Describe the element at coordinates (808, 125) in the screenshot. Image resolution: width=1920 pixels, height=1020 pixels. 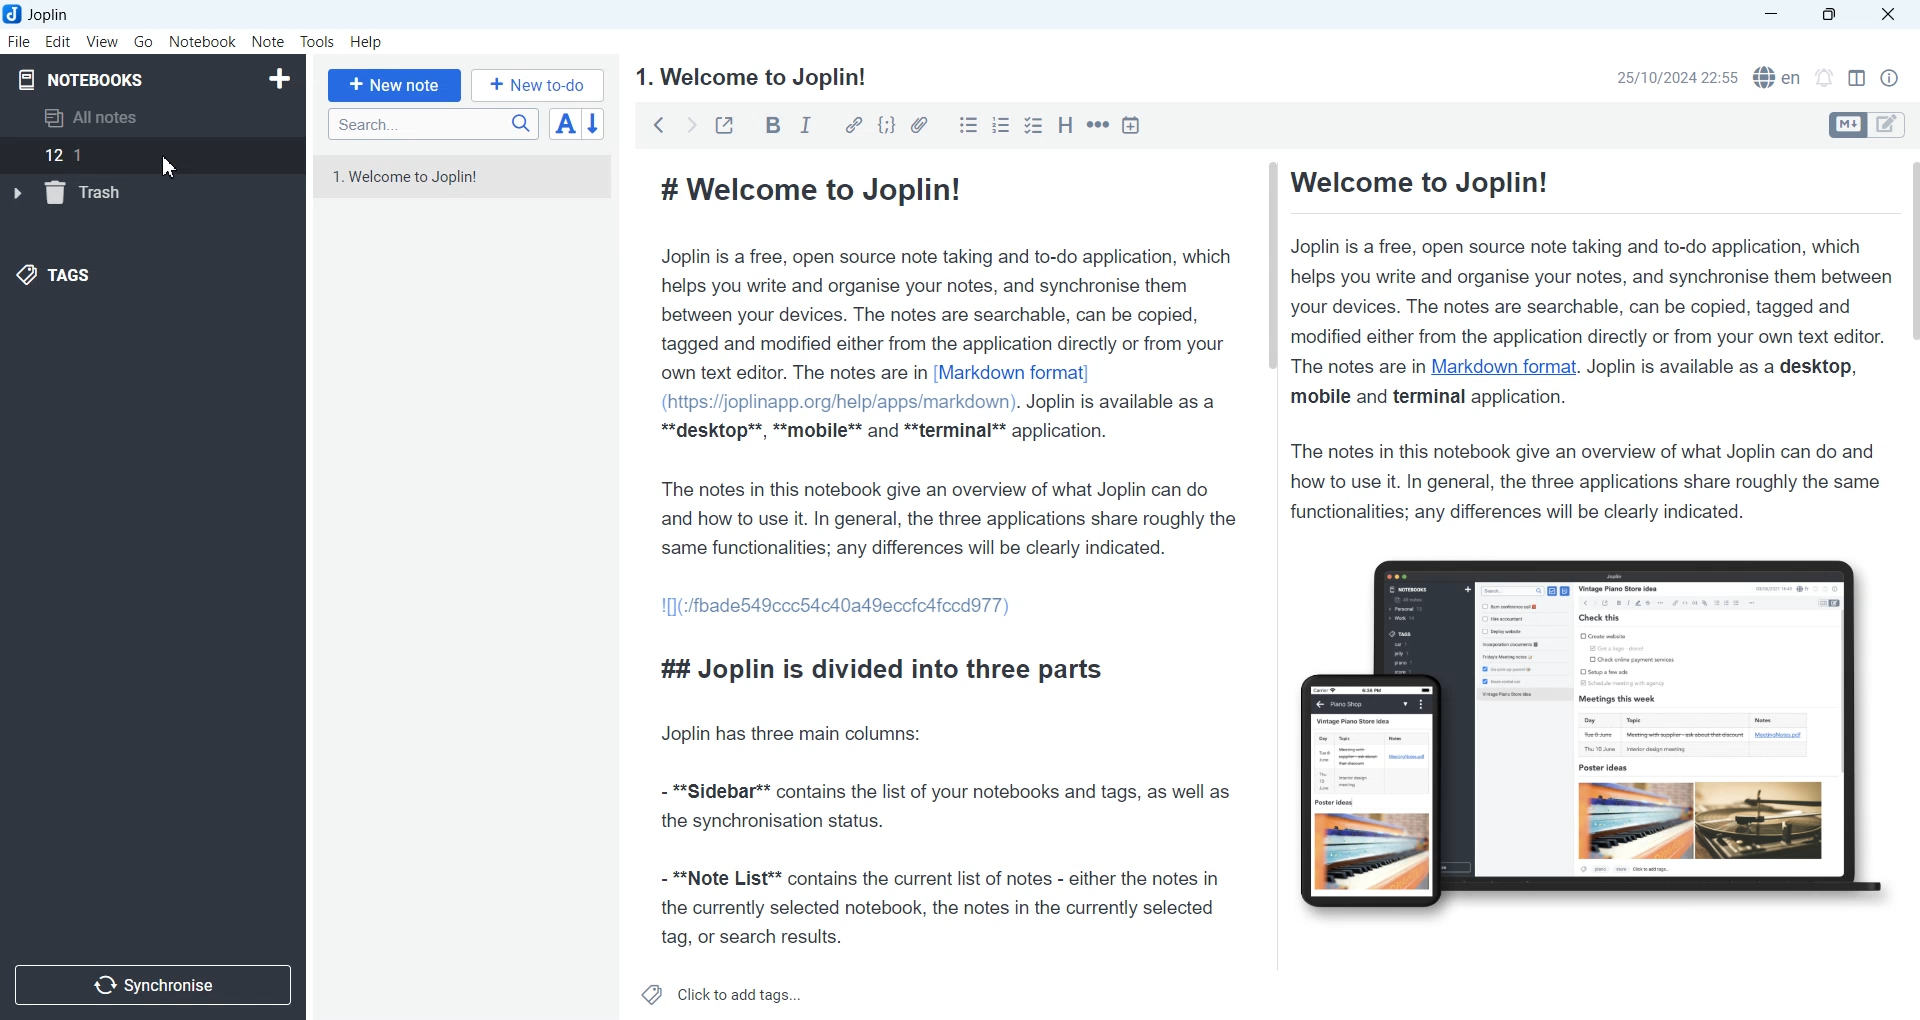
I see `Italic` at that location.